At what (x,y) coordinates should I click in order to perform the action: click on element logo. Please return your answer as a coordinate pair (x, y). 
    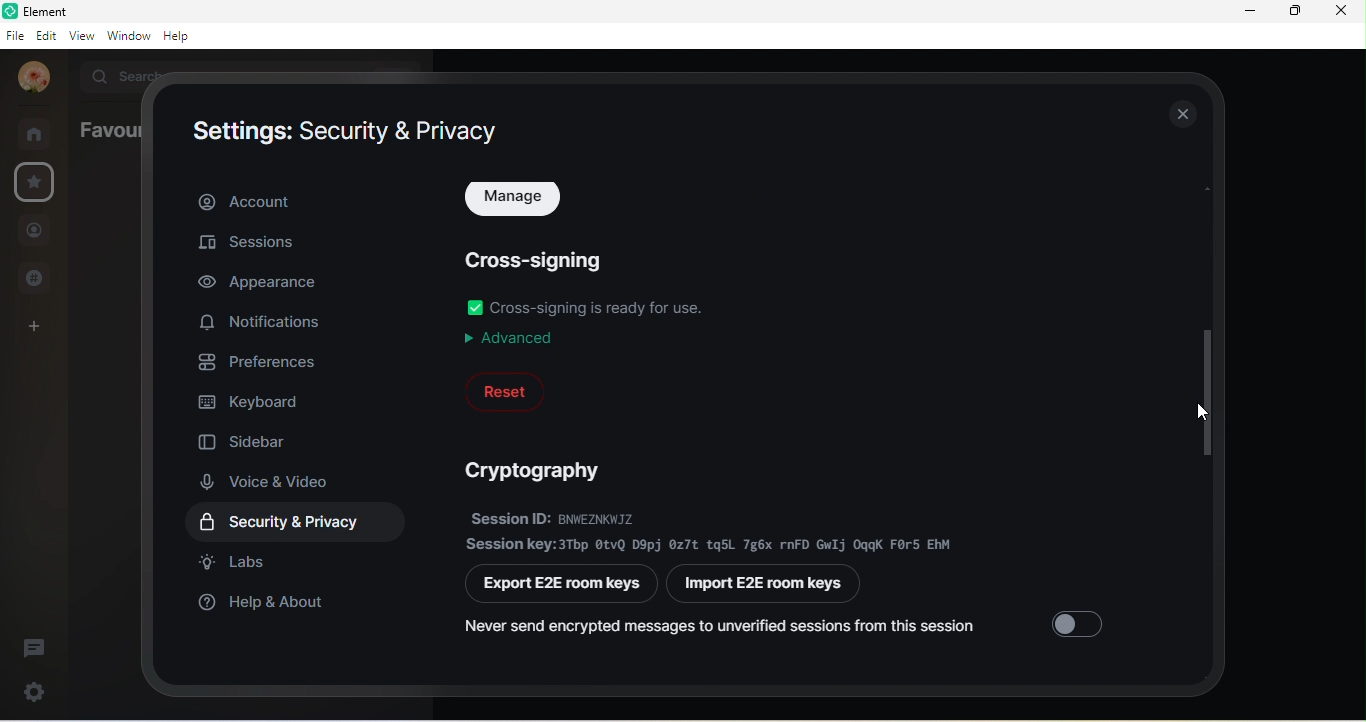
    Looking at the image, I should click on (9, 10).